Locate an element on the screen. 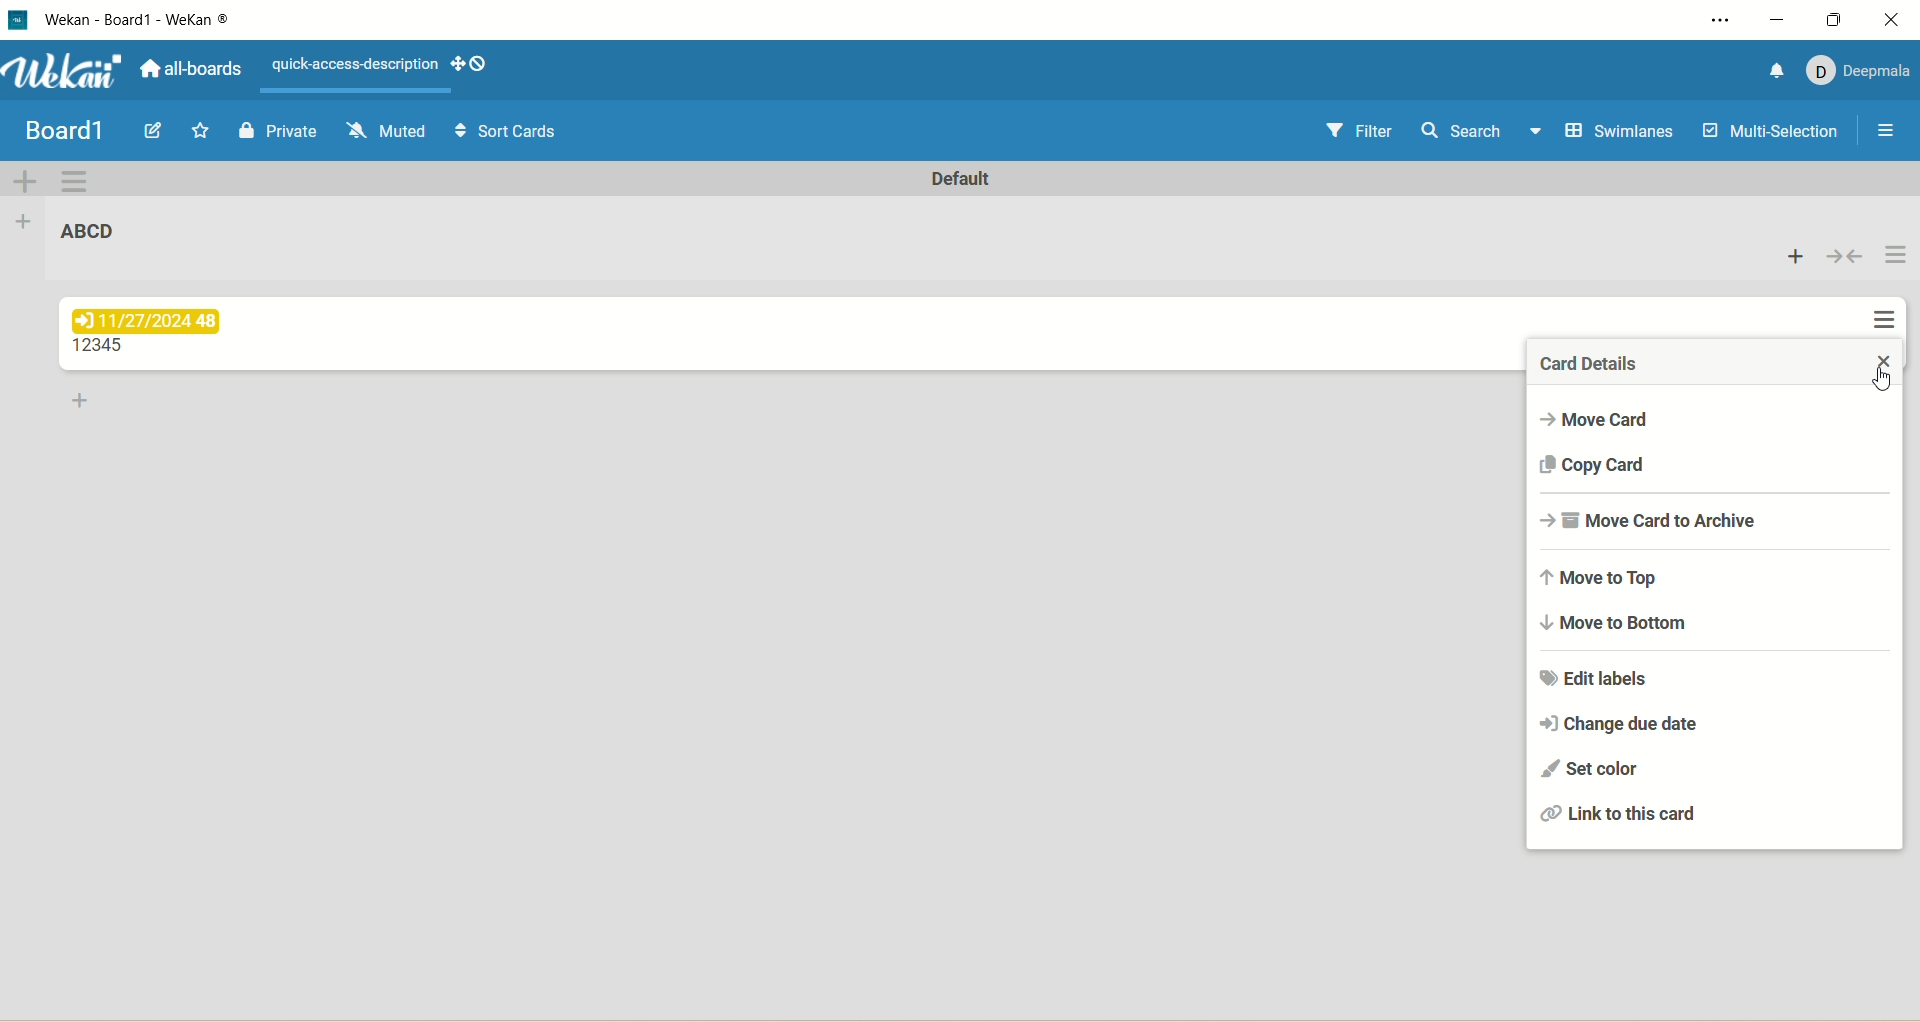 Image resolution: width=1920 pixels, height=1022 pixels. list title is located at coordinates (103, 347).